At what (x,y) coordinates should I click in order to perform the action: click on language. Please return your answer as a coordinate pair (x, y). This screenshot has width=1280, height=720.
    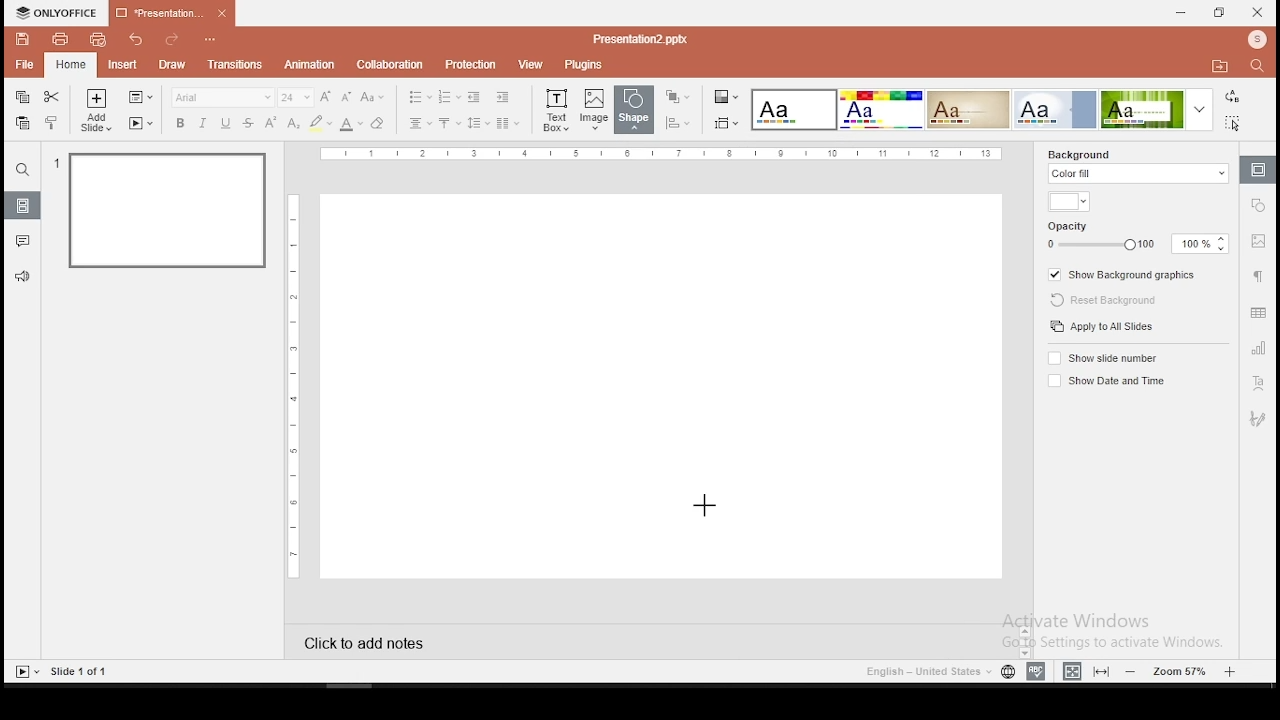
    Looking at the image, I should click on (1008, 674).